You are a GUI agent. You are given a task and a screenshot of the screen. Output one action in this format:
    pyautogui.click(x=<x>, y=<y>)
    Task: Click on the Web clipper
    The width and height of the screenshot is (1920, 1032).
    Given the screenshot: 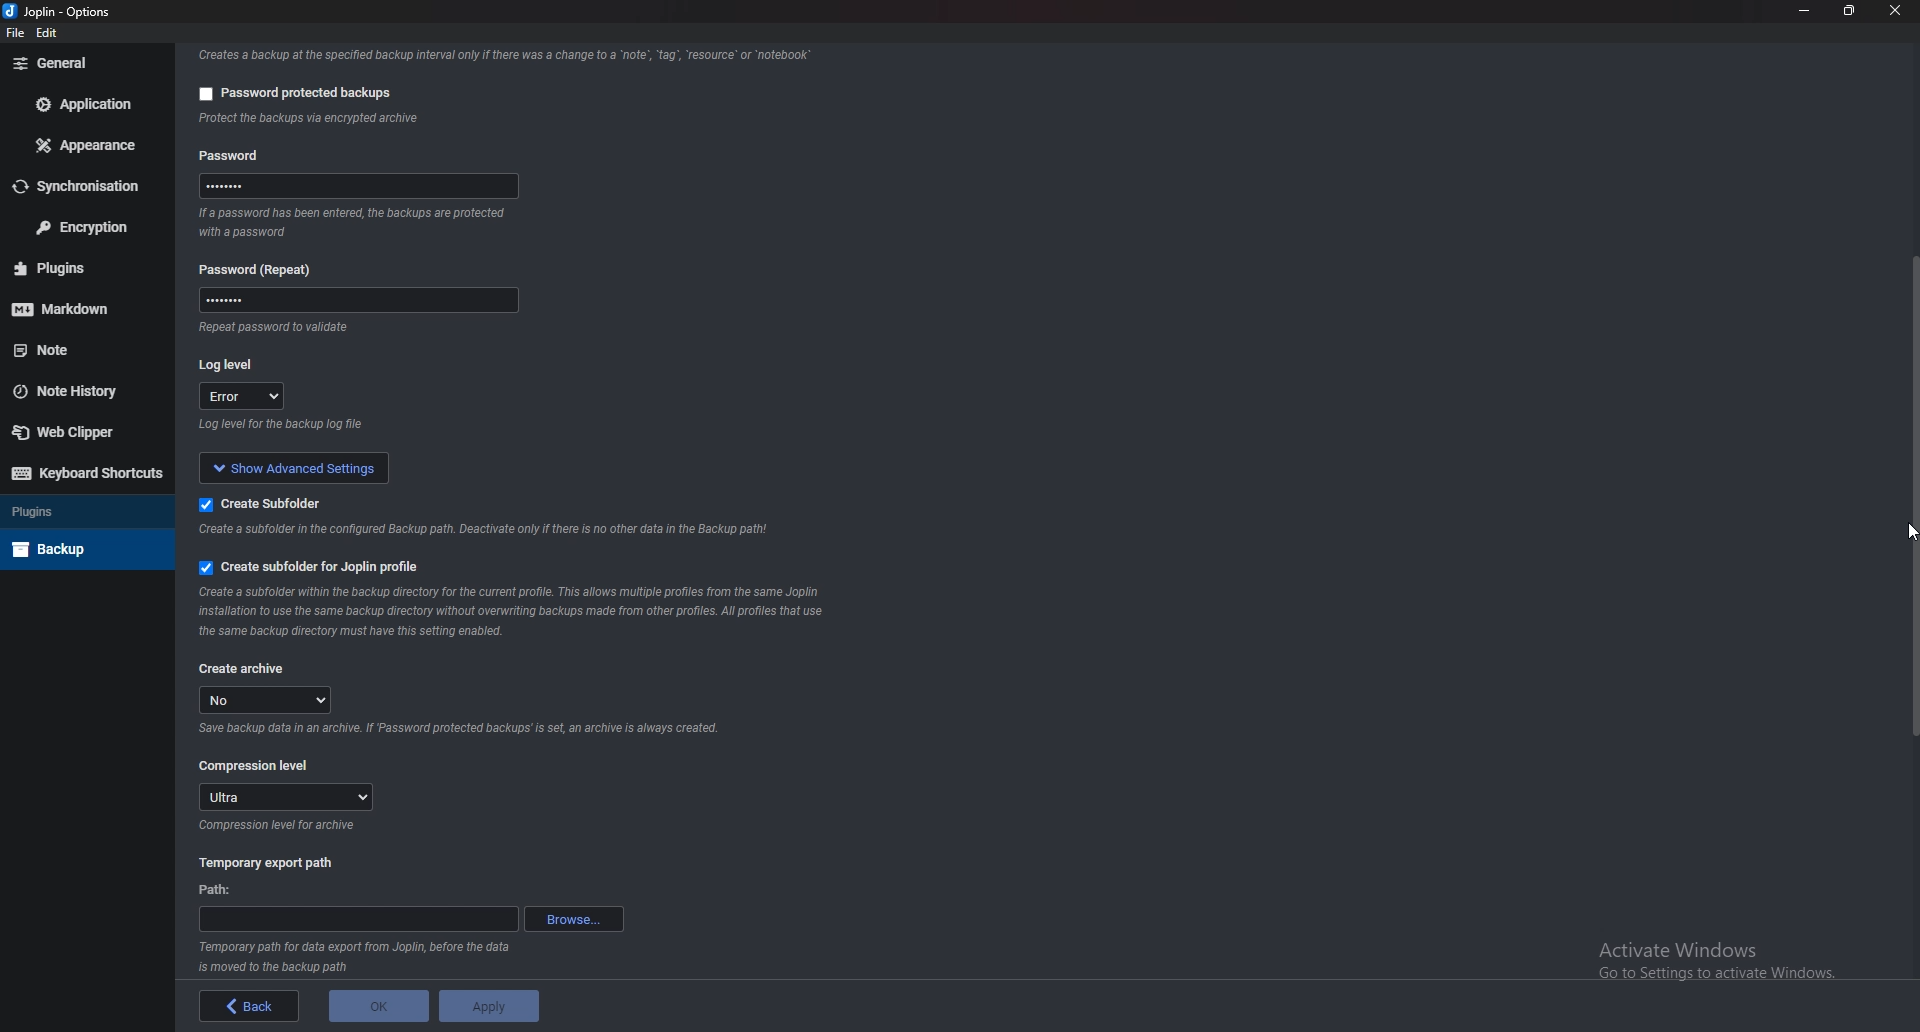 What is the action you would take?
    pyautogui.click(x=75, y=431)
    